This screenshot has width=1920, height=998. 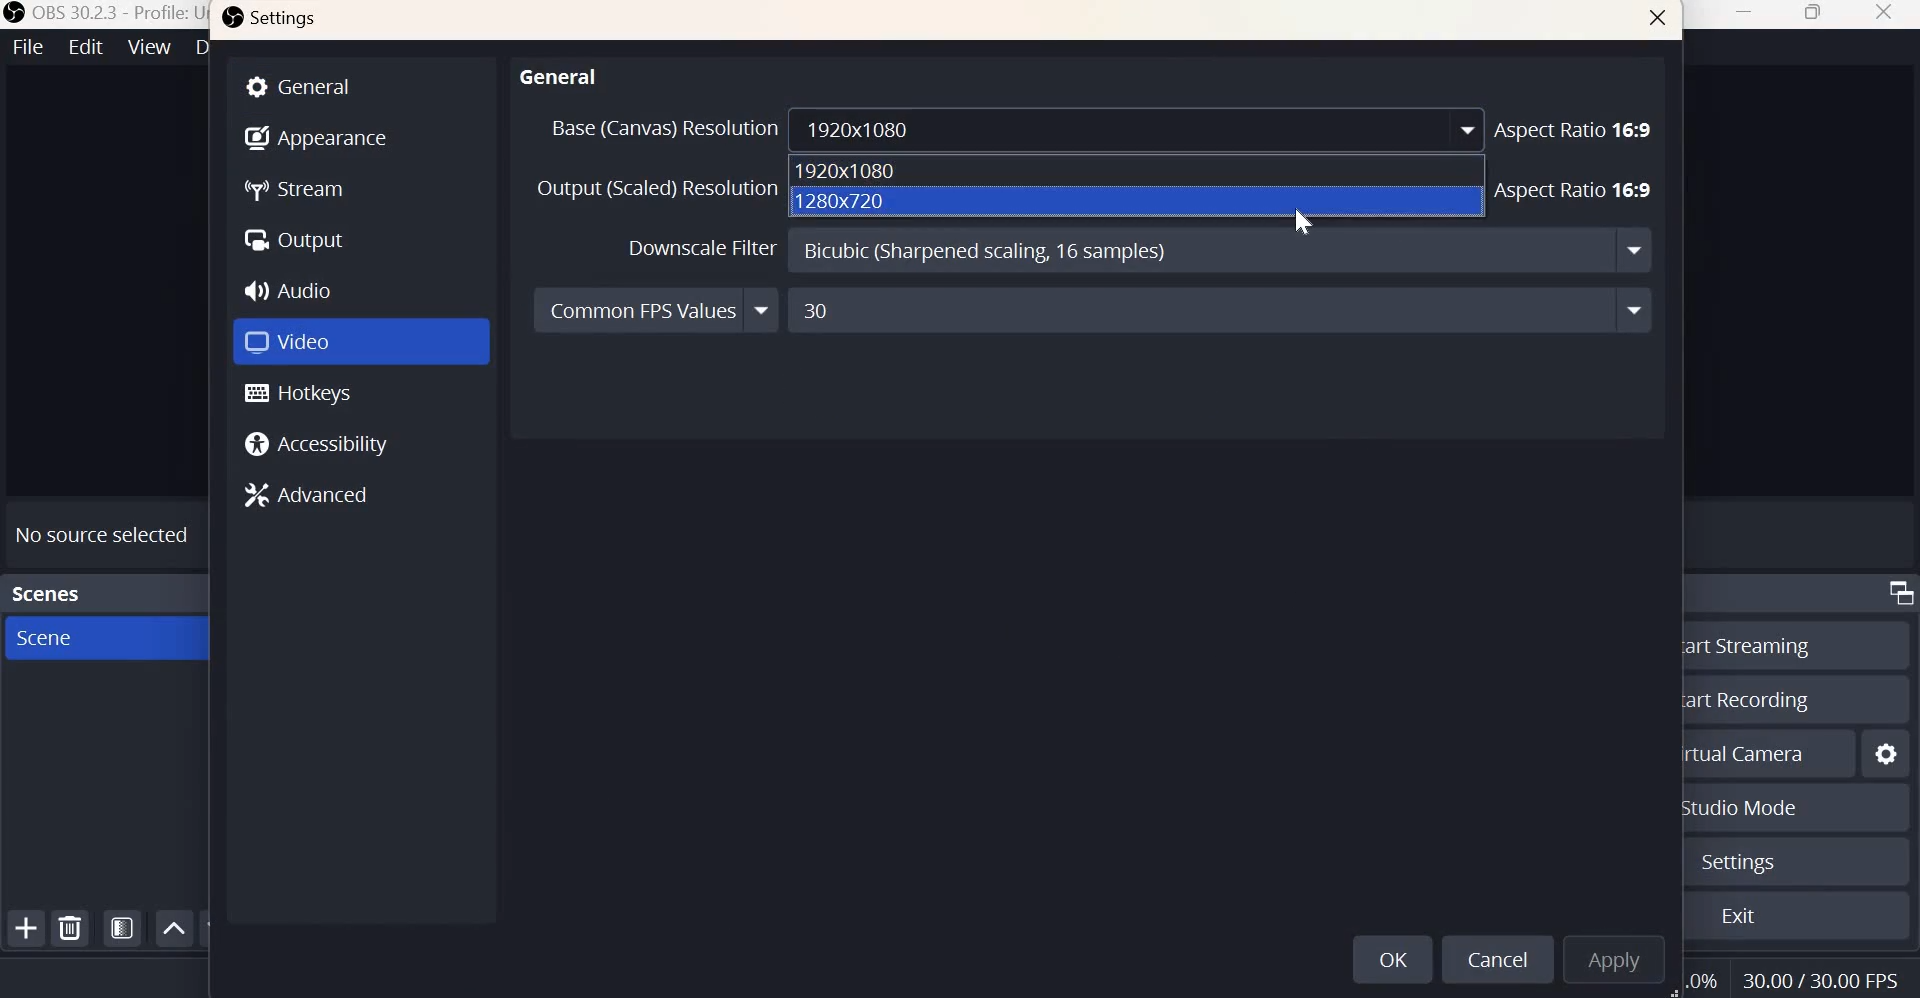 I want to click on Aspect Ratio 16:9, so click(x=1574, y=191).